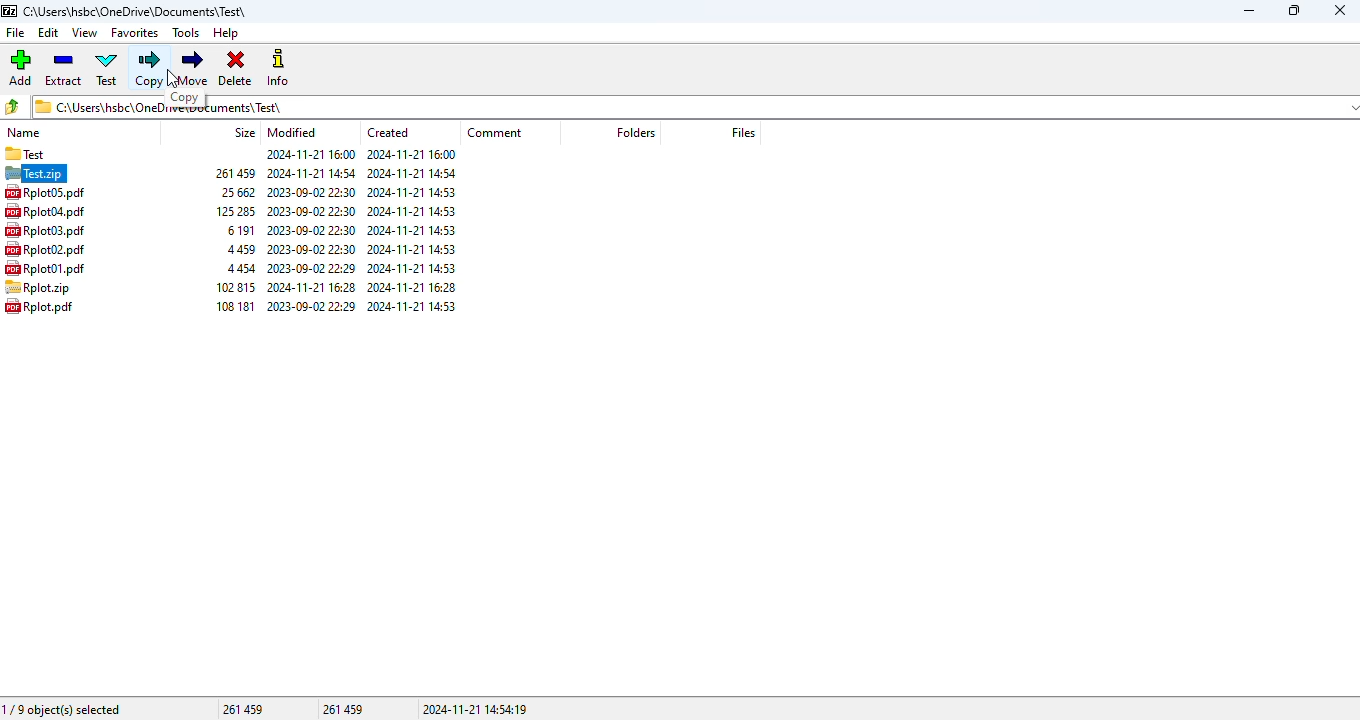 The image size is (1360, 720). What do you see at coordinates (44, 230) in the screenshot?
I see `file name` at bounding box center [44, 230].